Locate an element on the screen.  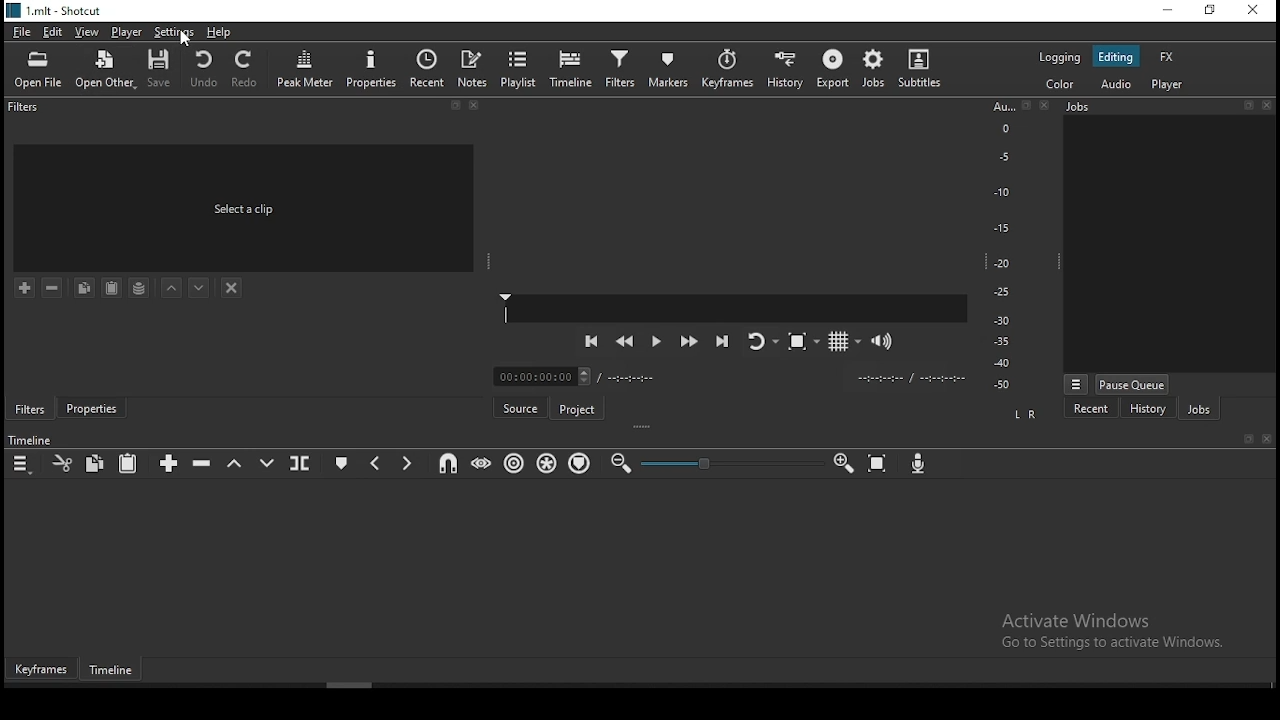
up is located at coordinates (173, 290).